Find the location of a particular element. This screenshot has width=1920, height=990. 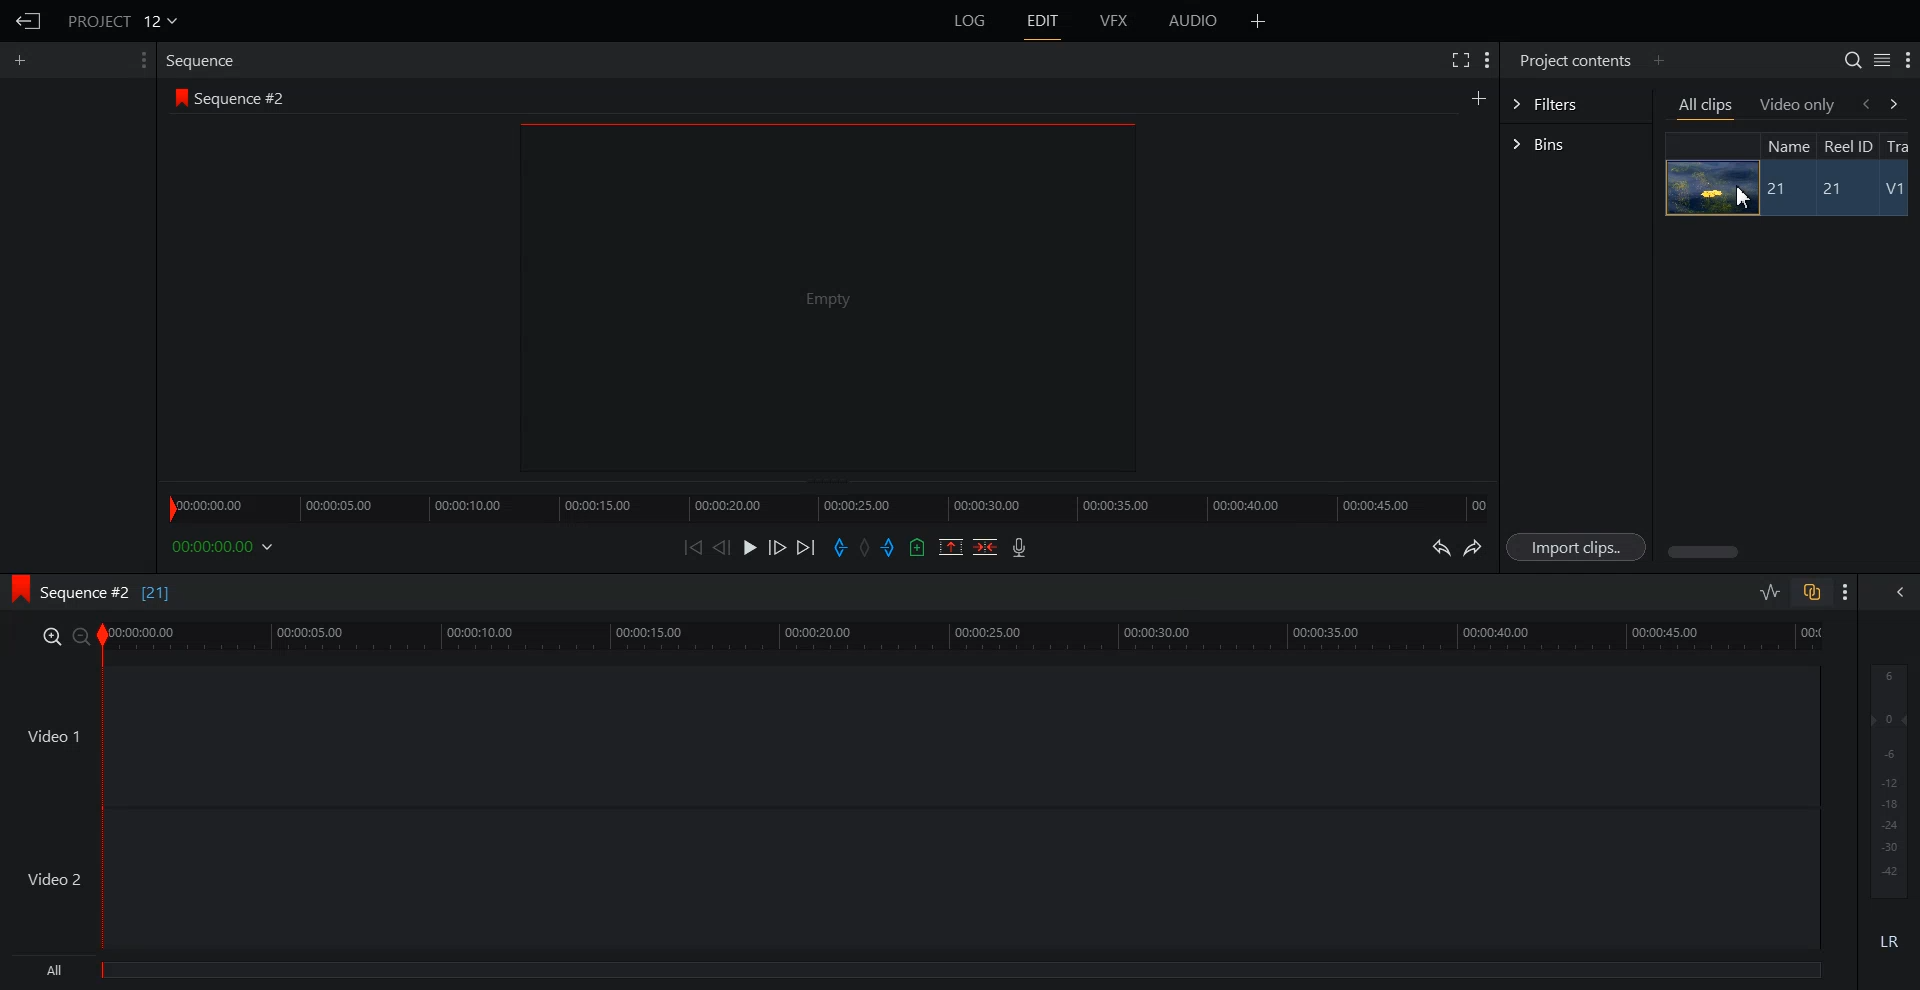

Video only is located at coordinates (1798, 104).